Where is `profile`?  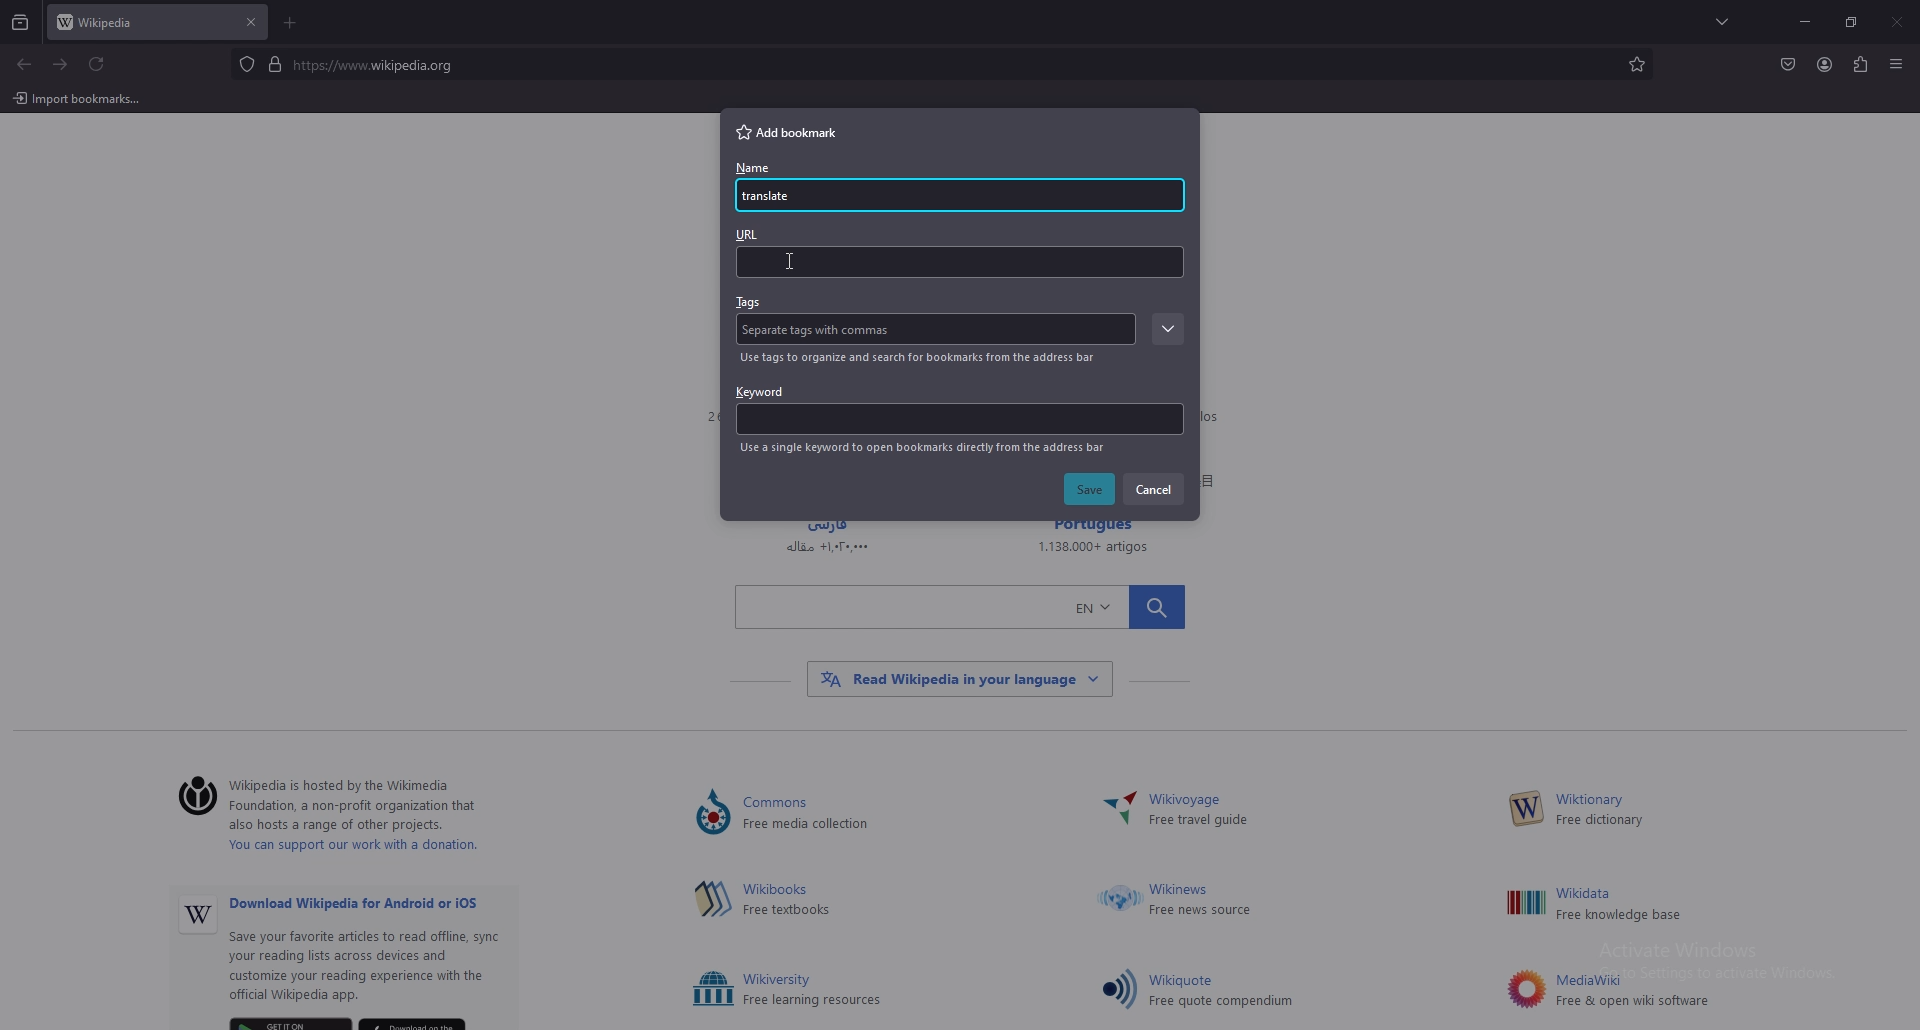
profile is located at coordinates (1825, 65).